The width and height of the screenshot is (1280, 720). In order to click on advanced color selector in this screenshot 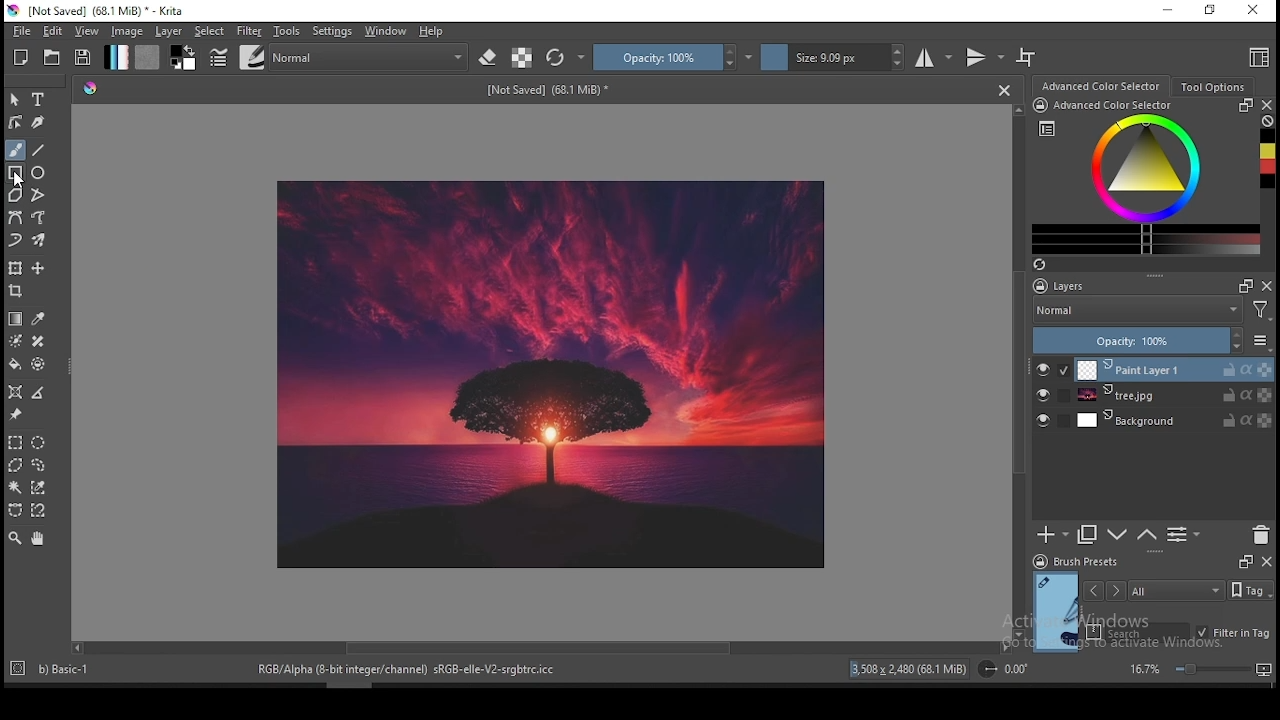, I will do `click(1146, 177)`.